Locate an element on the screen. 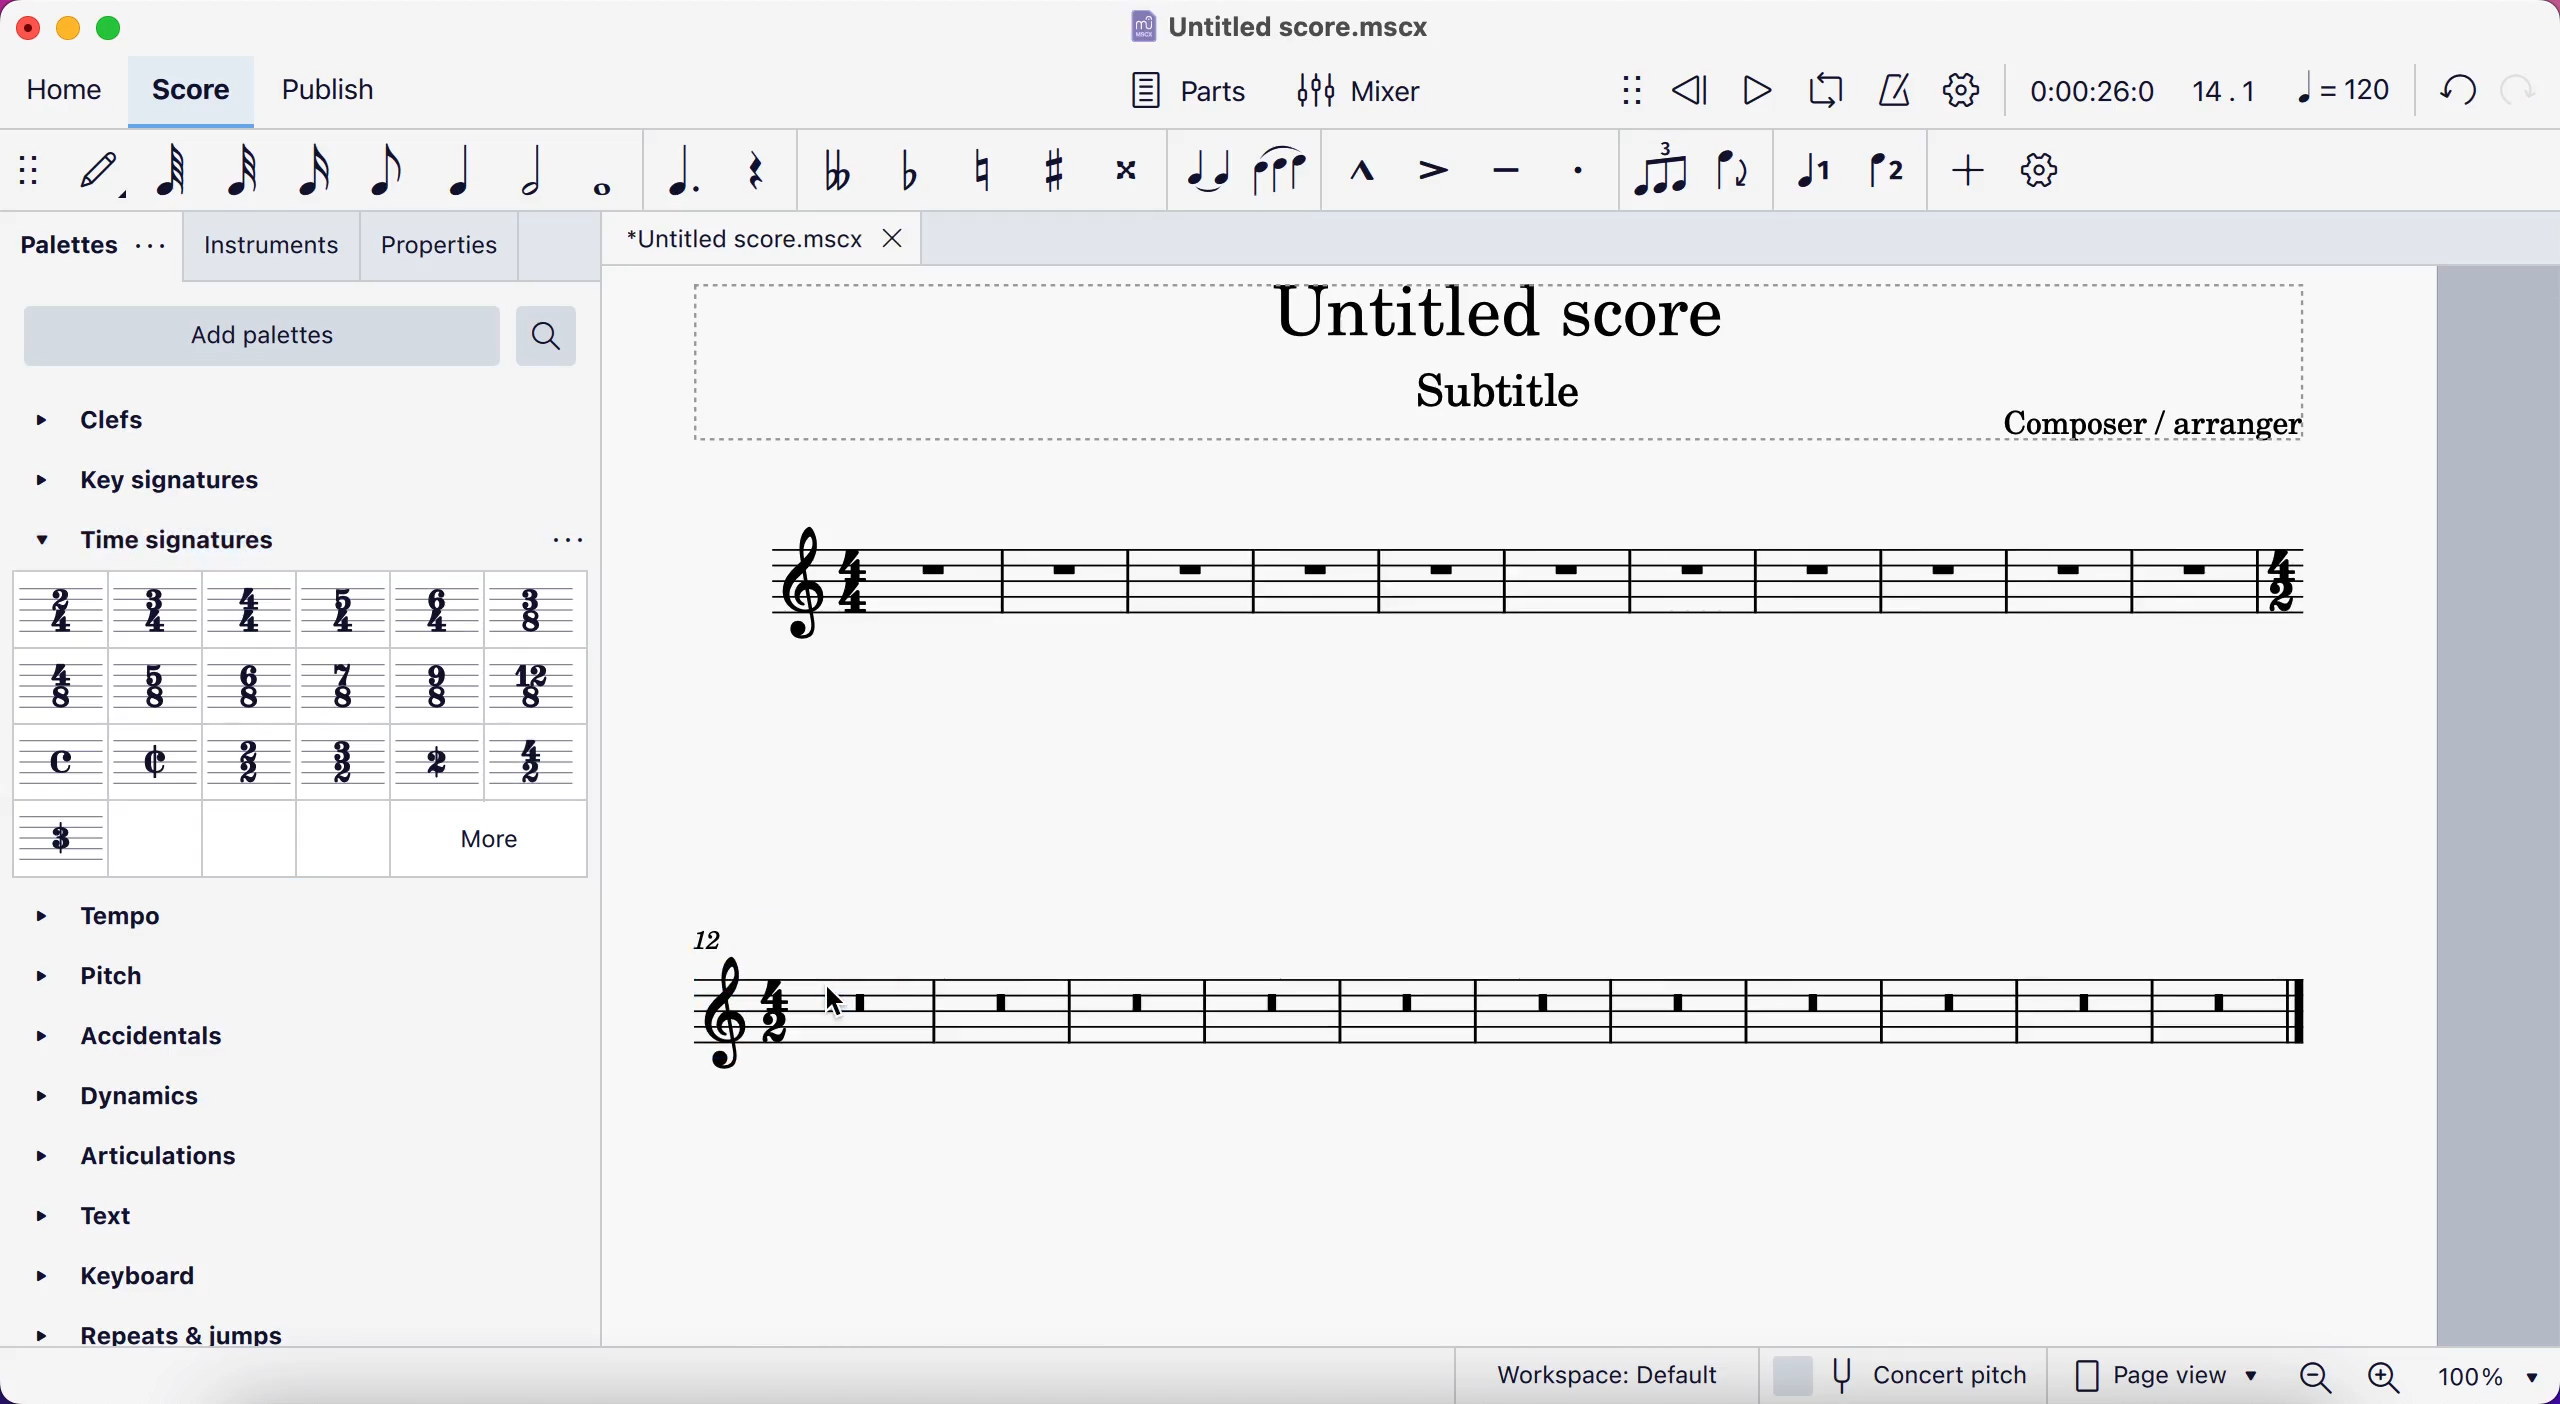  default is located at coordinates (93, 172).